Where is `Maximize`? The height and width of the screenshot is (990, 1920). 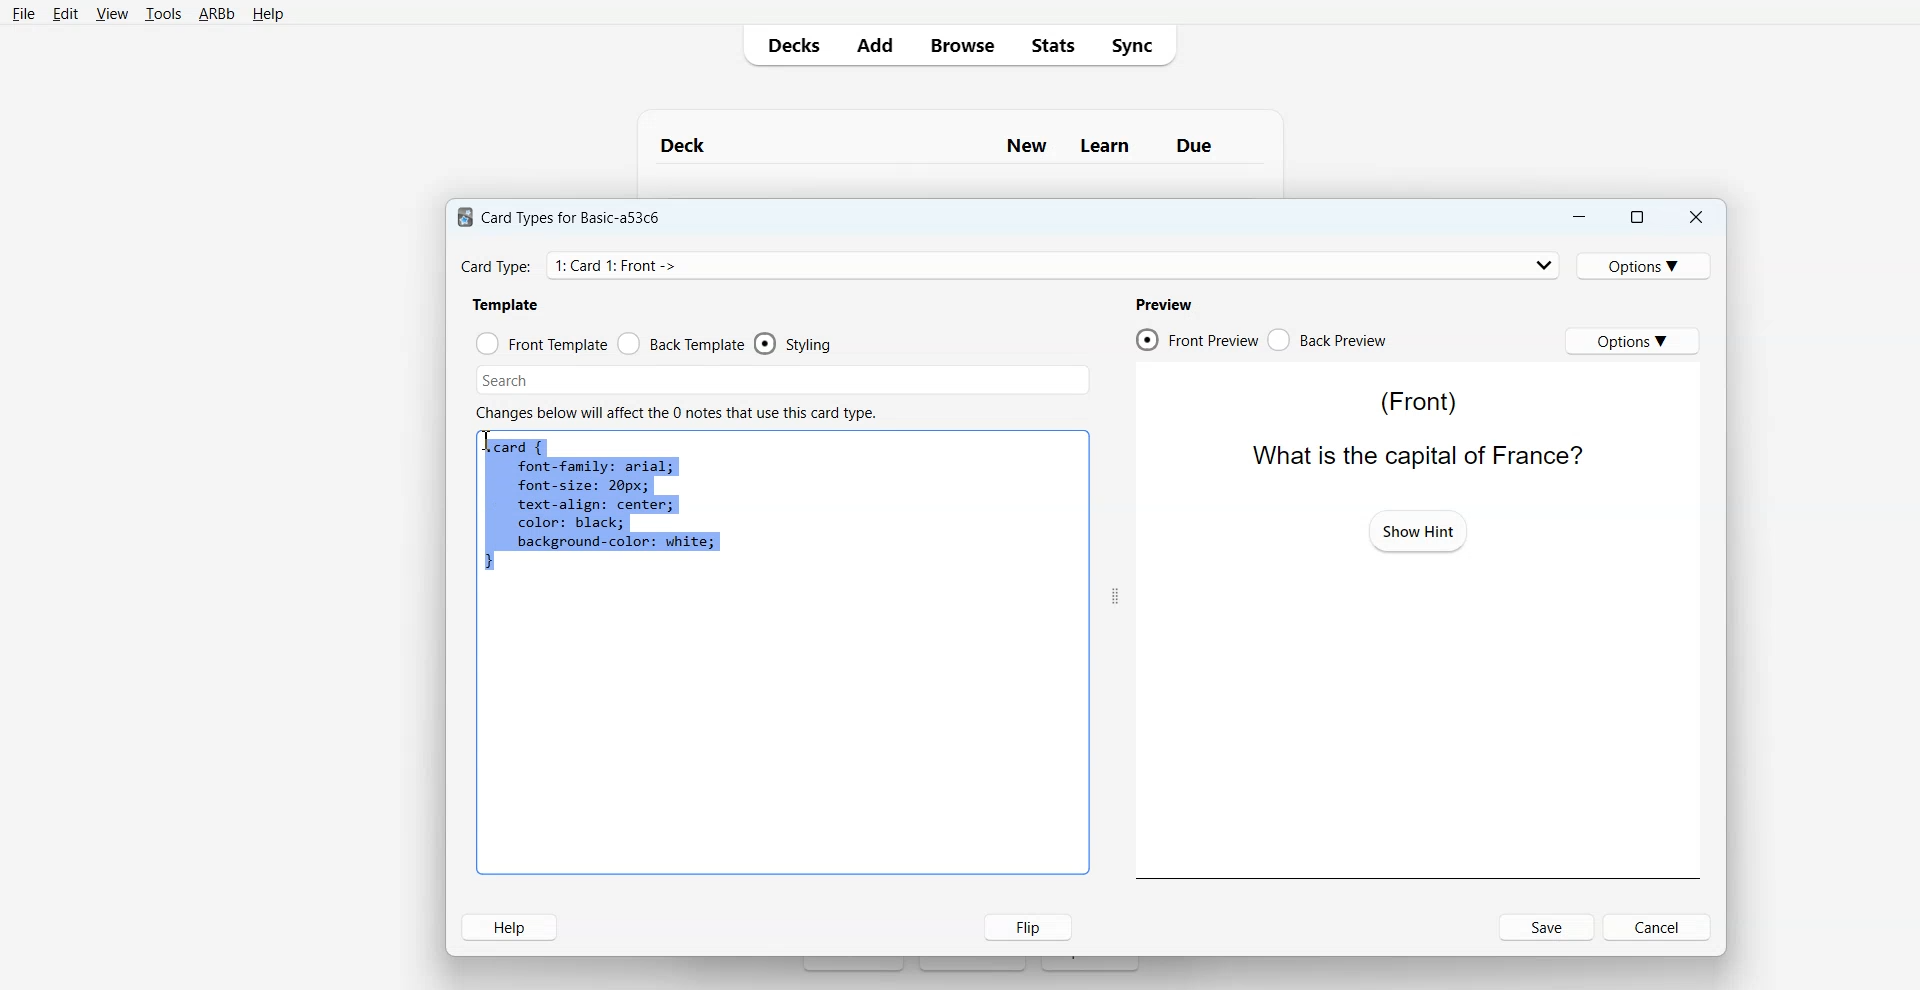 Maximize is located at coordinates (1635, 217).